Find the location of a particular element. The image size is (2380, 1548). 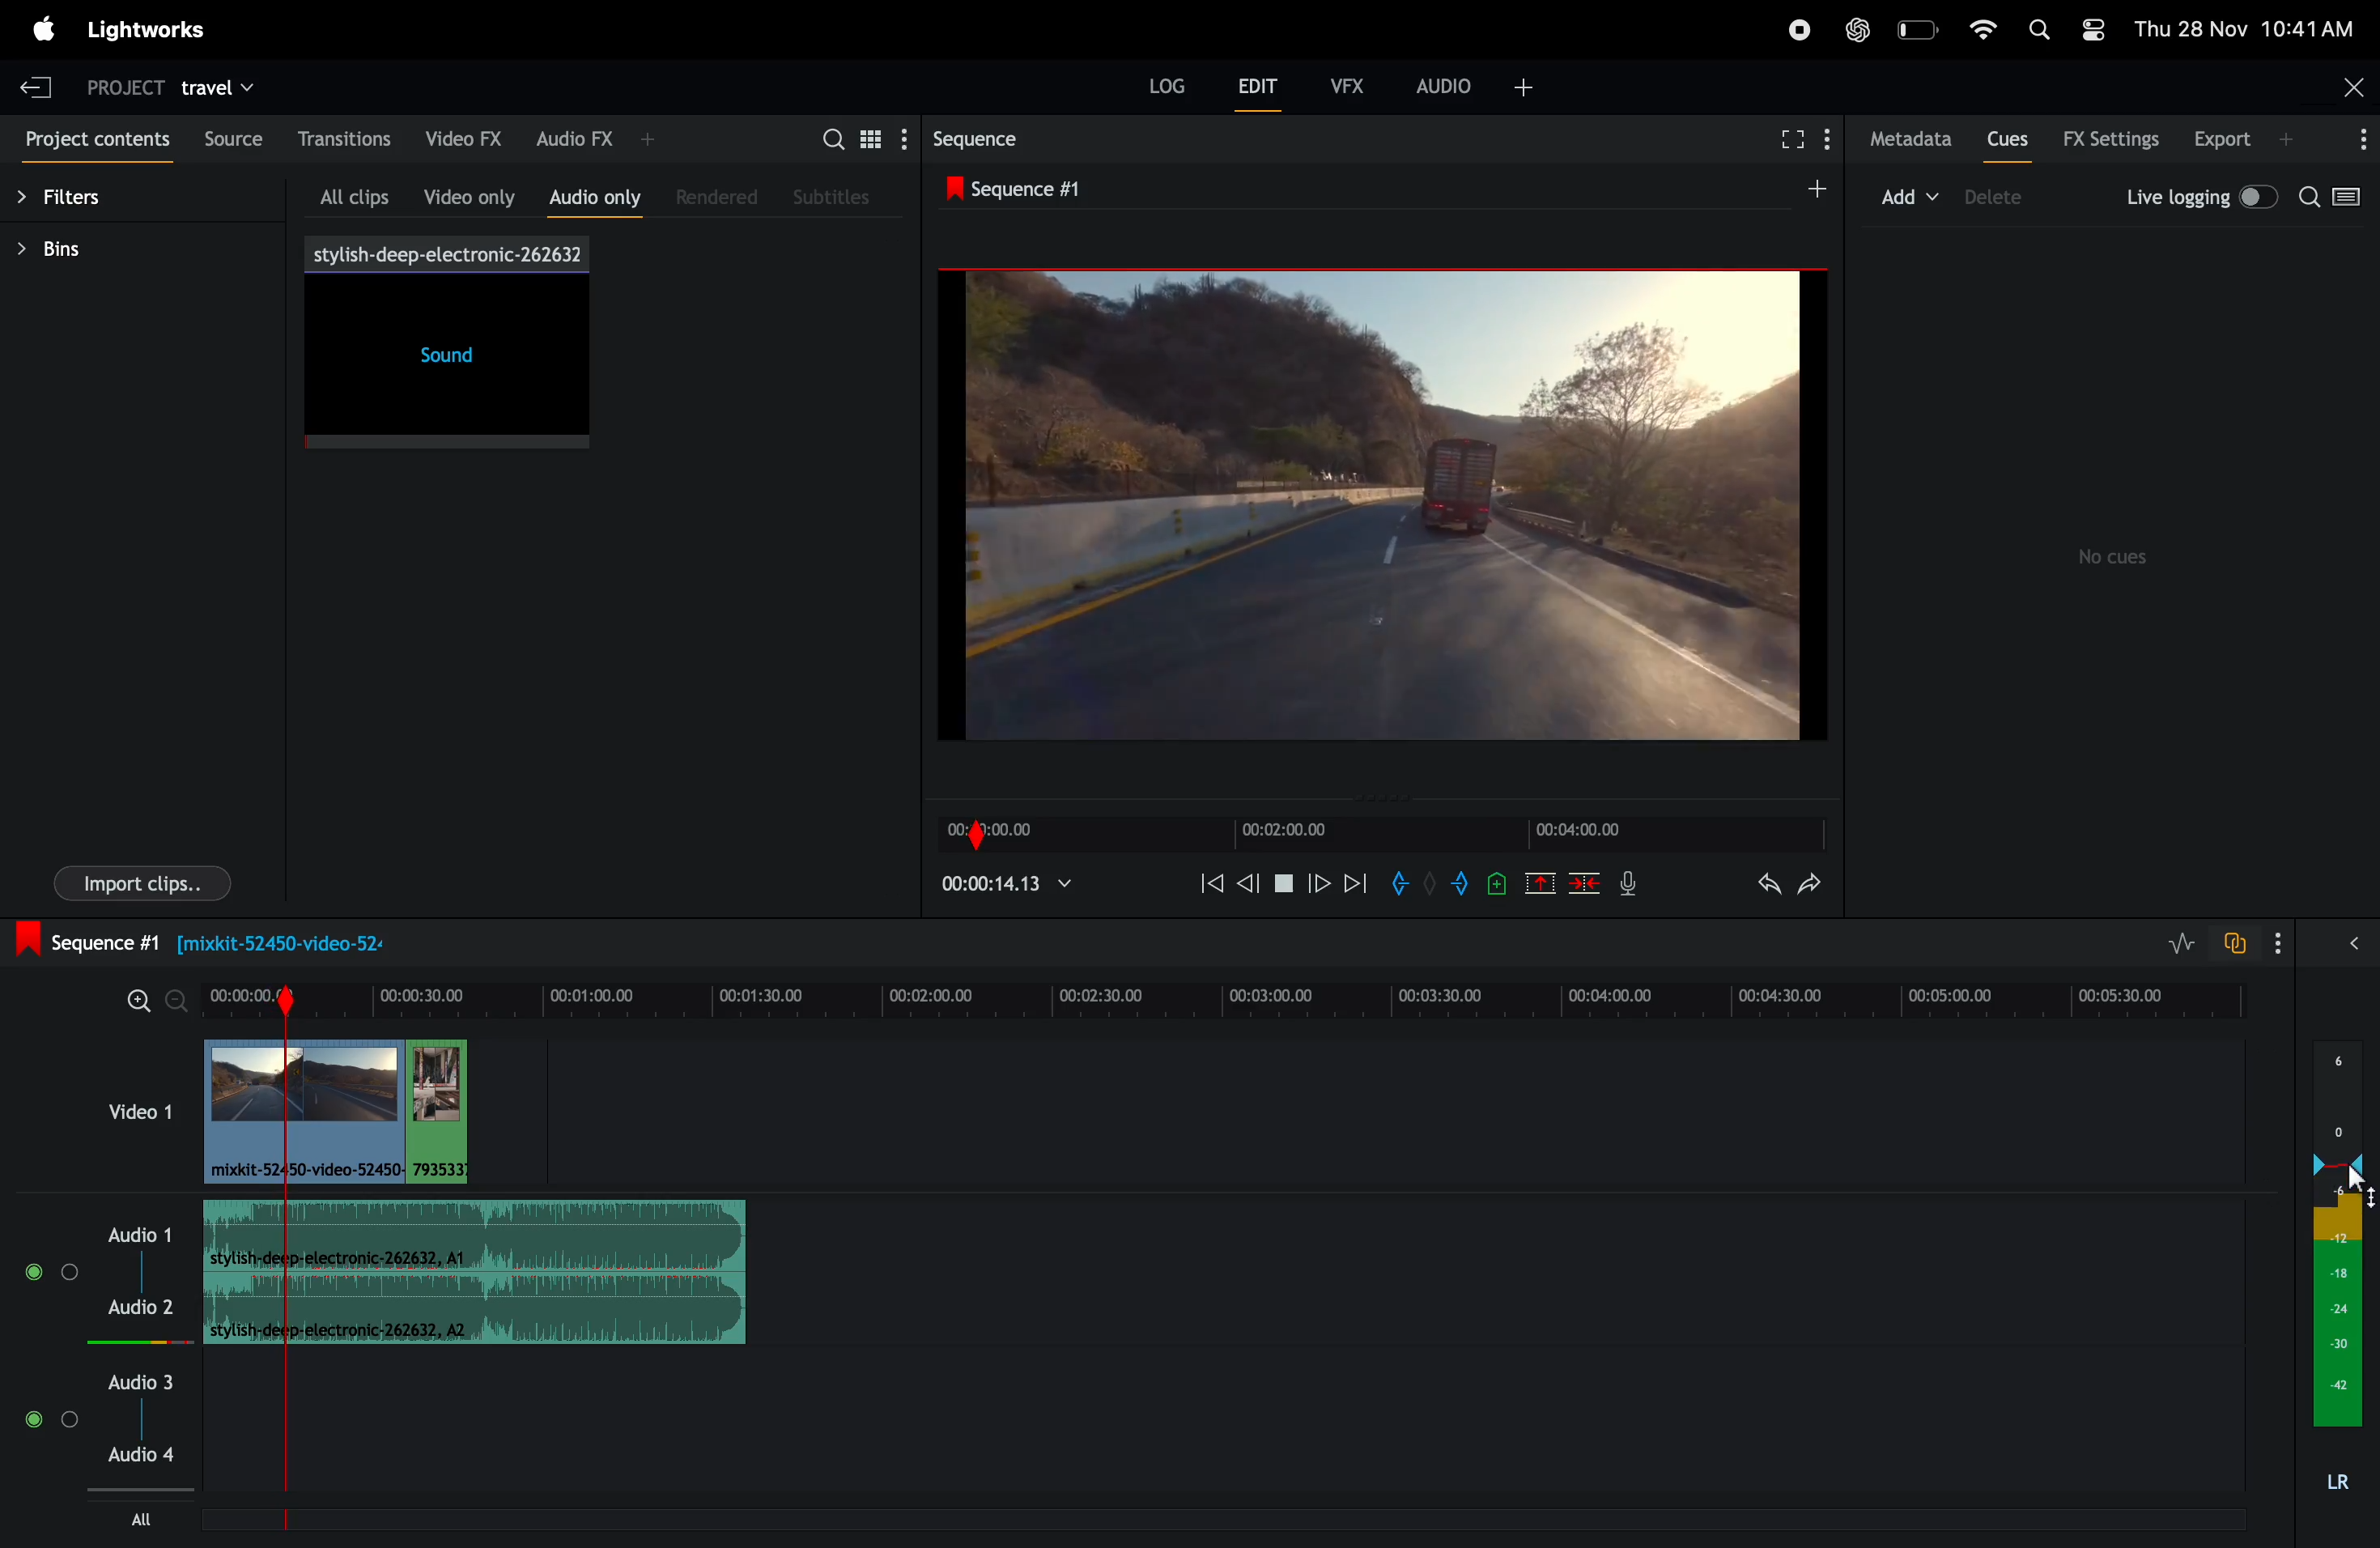

video time is located at coordinates (1312, 830).